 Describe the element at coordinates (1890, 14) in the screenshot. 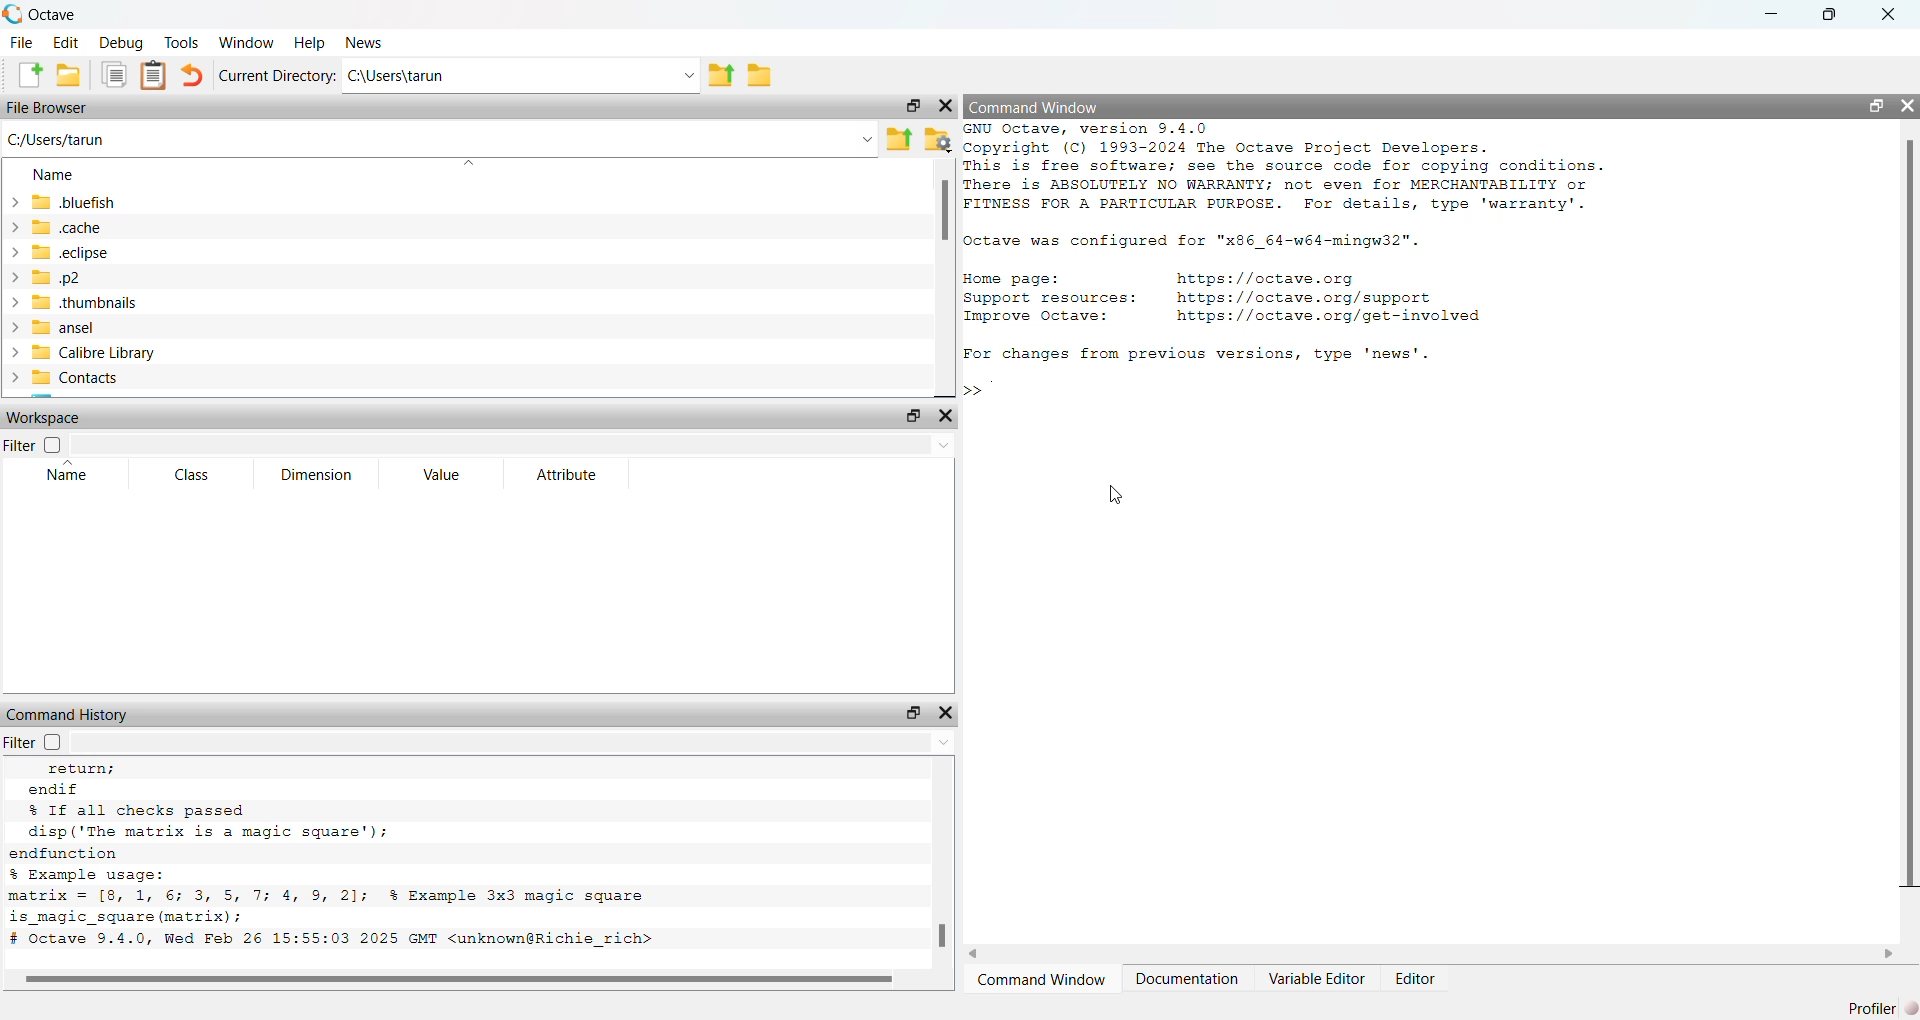

I see `close` at that location.